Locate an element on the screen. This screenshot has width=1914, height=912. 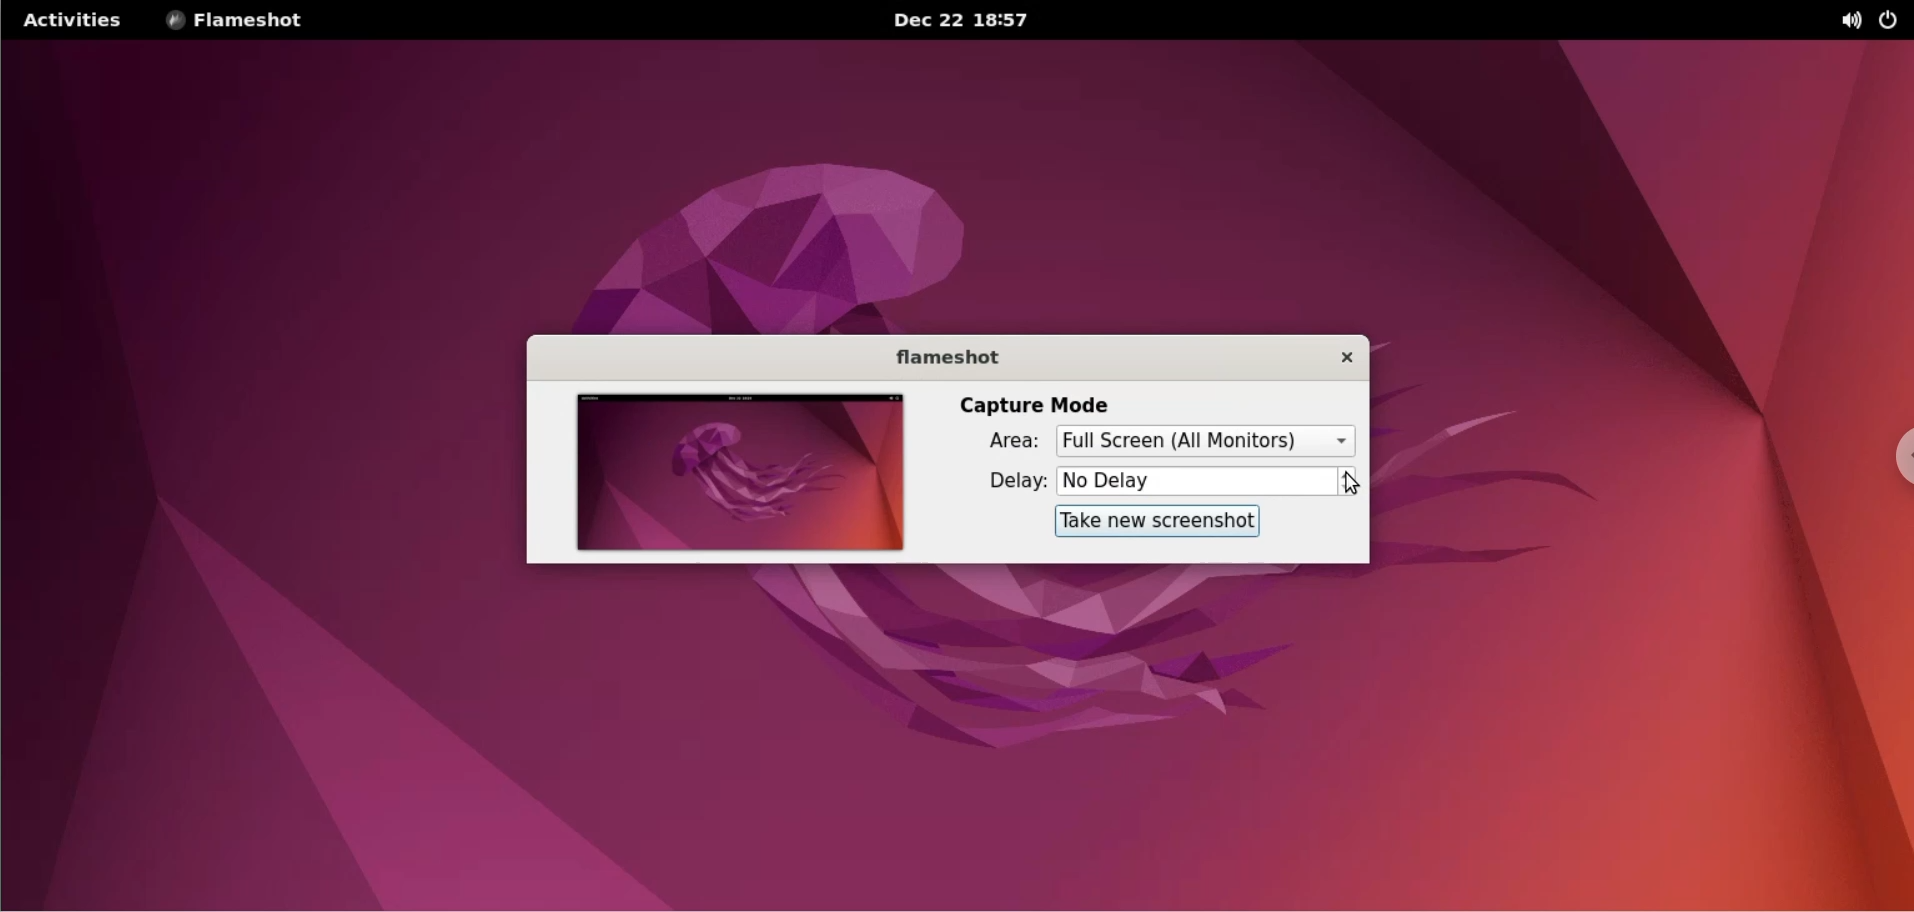
activities is located at coordinates (69, 20).